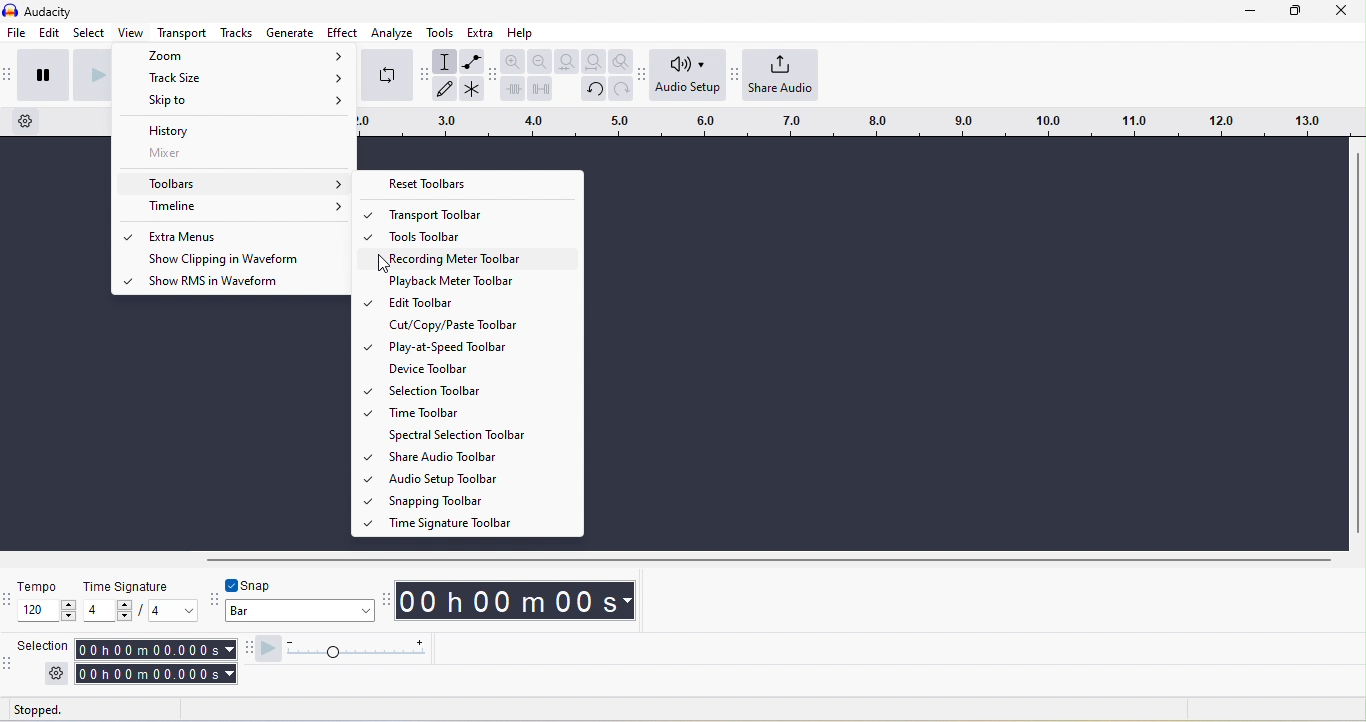 Image resolution: width=1366 pixels, height=722 pixels. I want to click on share audio toolbar, so click(733, 73).